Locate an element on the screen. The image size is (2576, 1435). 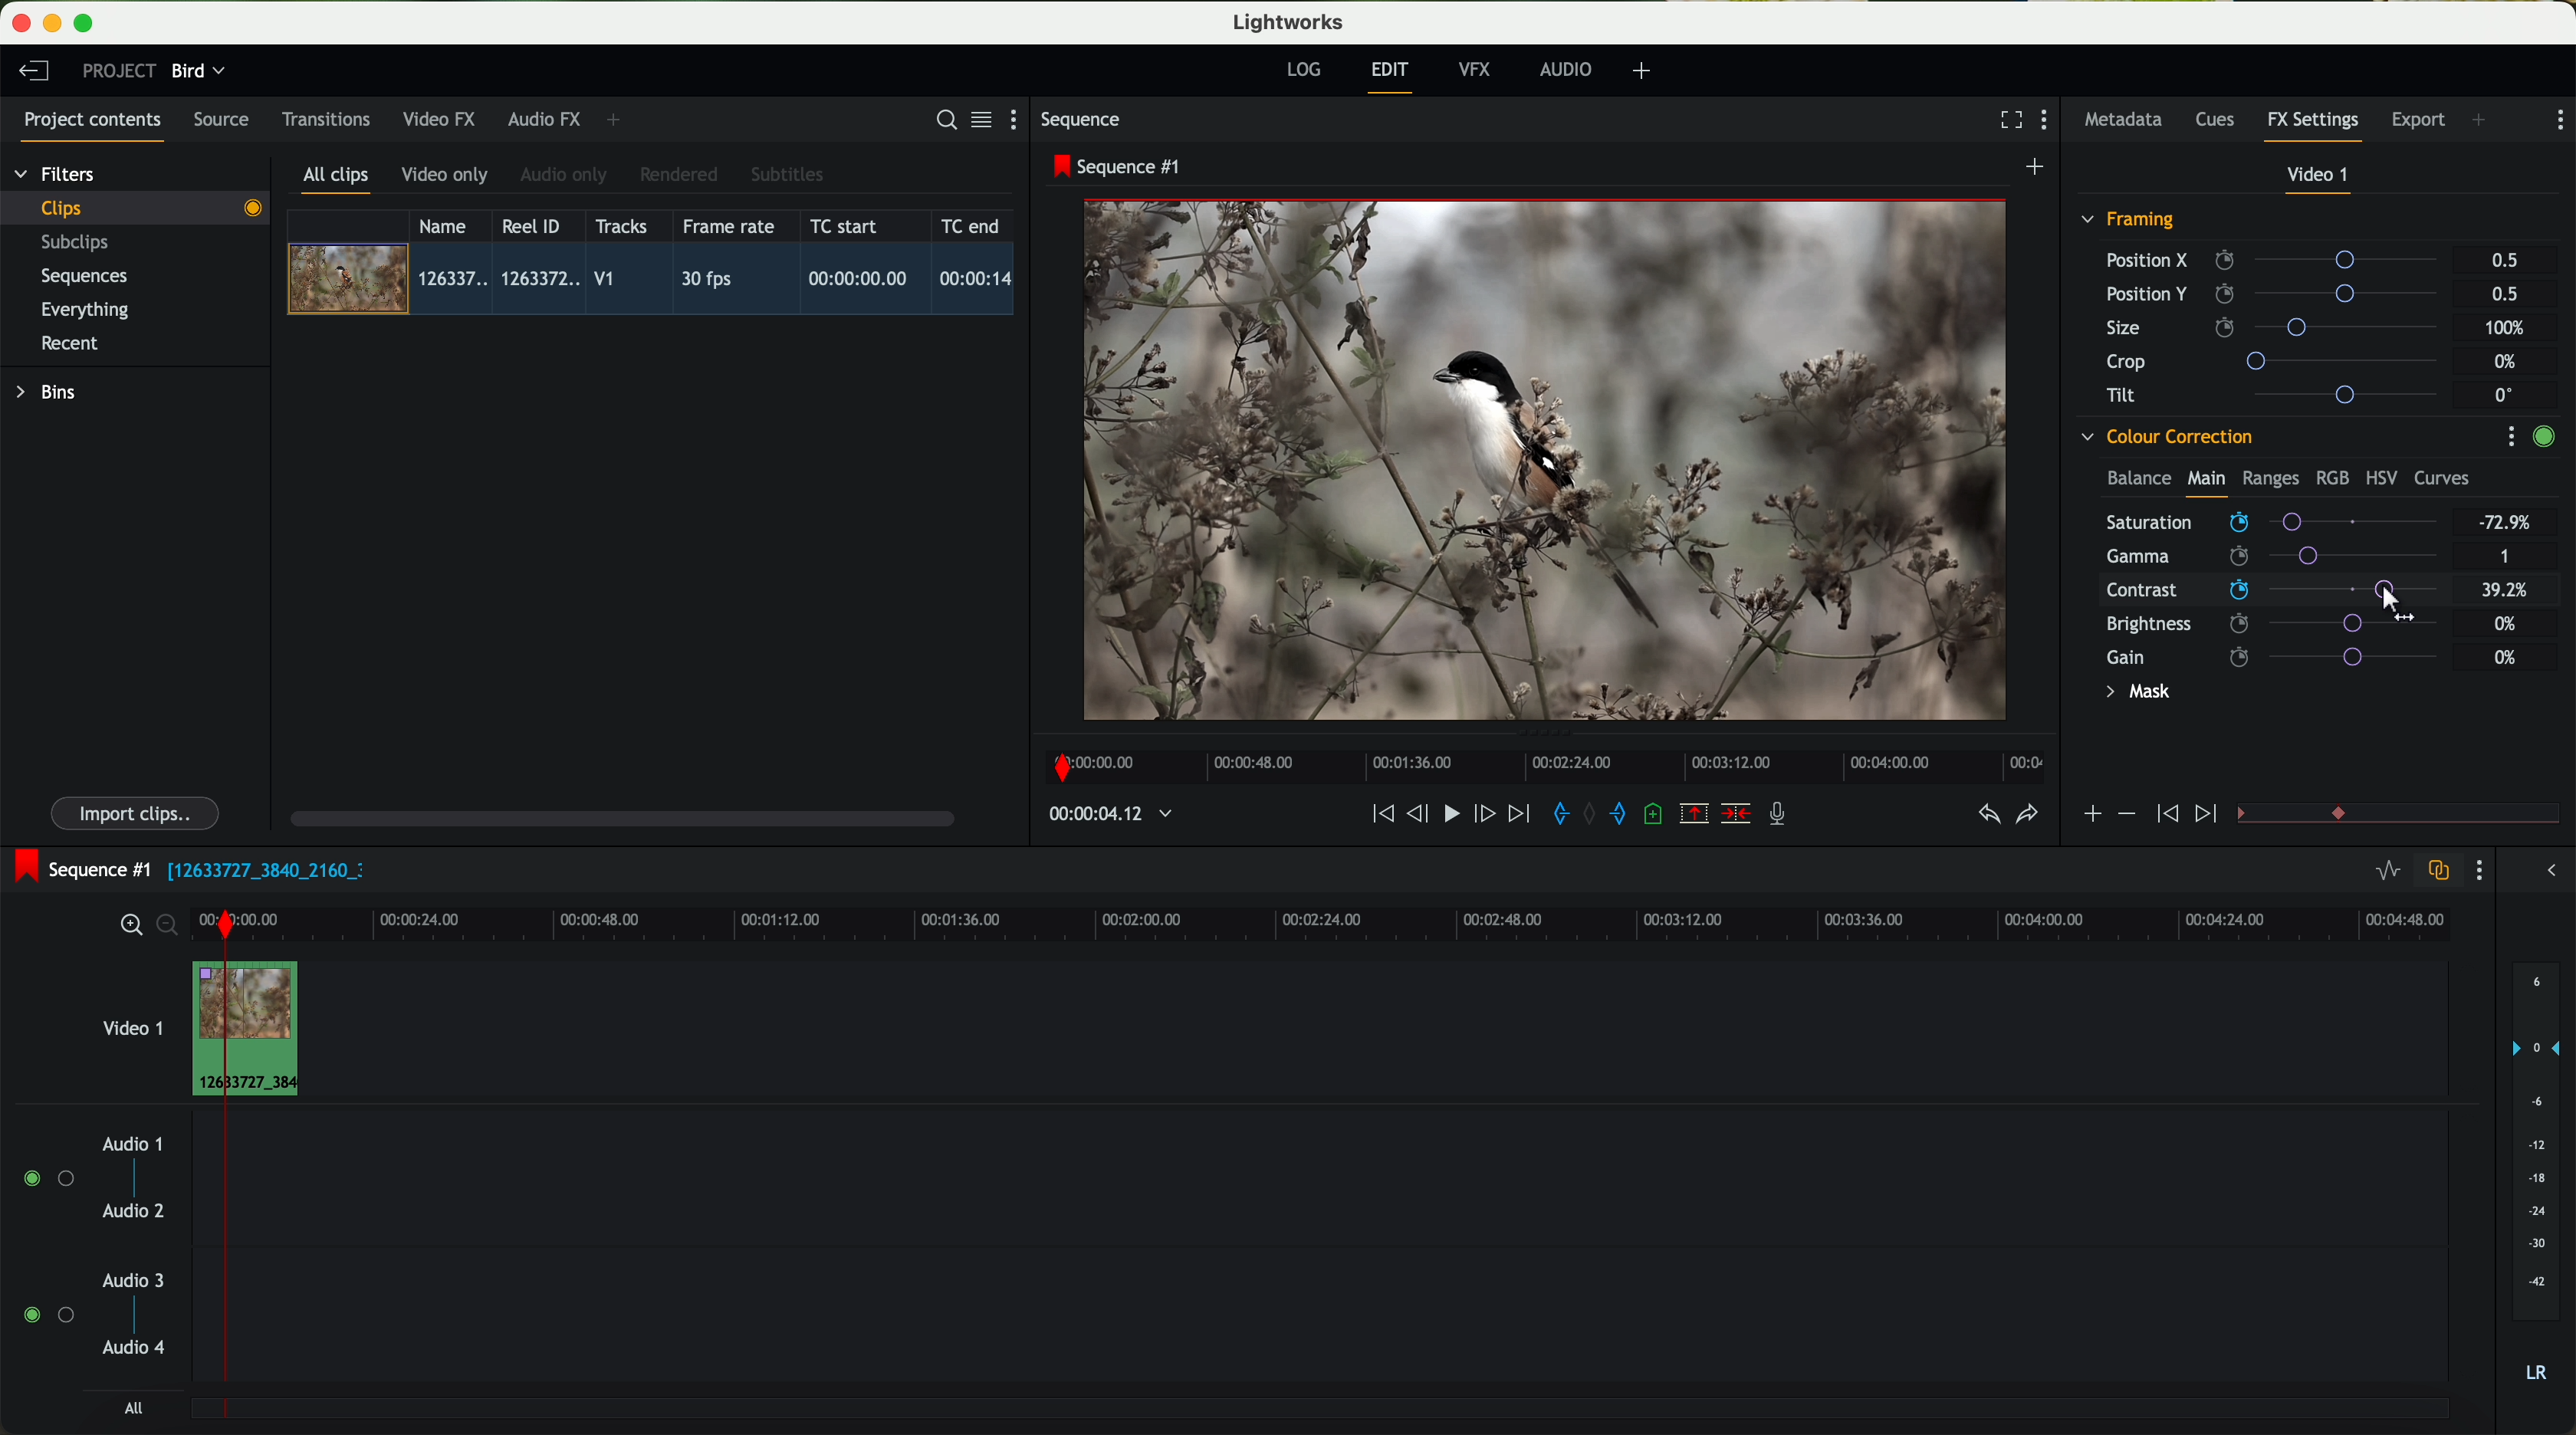
subclips is located at coordinates (80, 244).